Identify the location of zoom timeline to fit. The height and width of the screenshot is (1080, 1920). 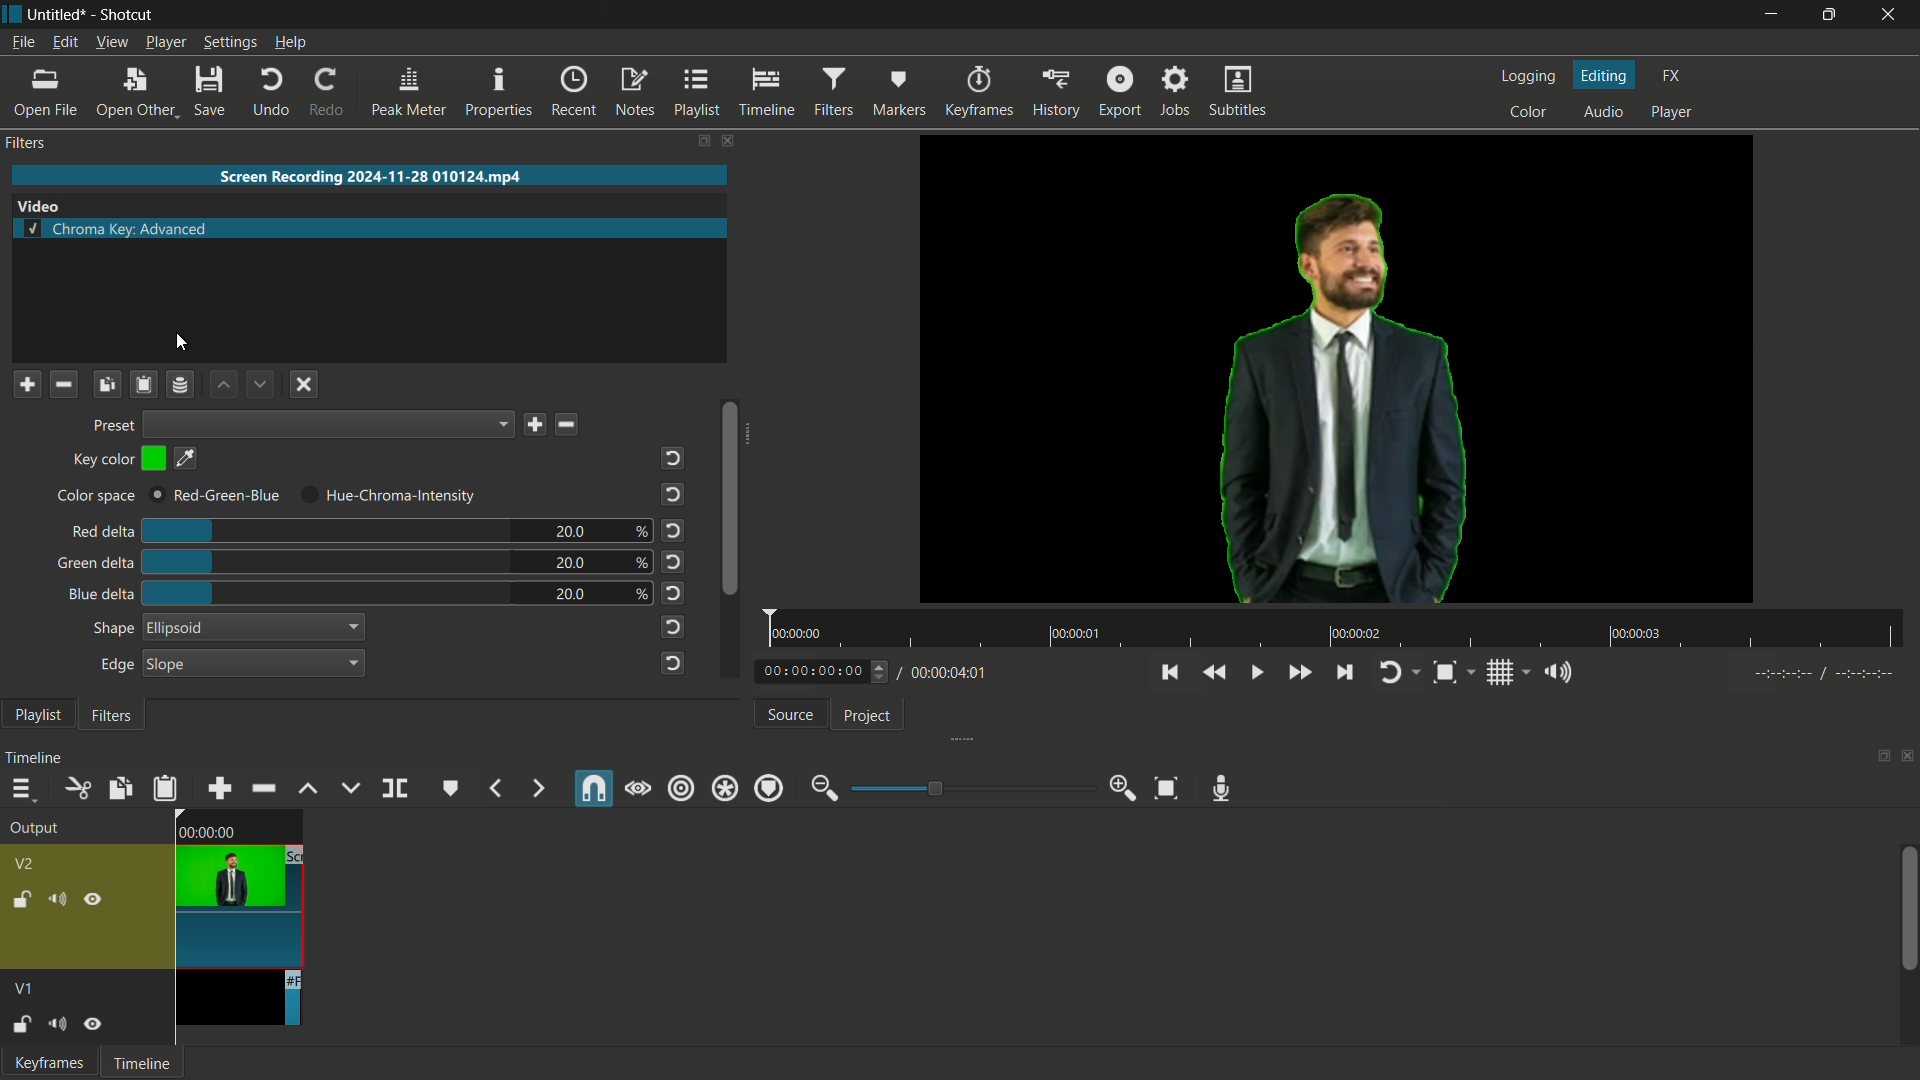
(1165, 788).